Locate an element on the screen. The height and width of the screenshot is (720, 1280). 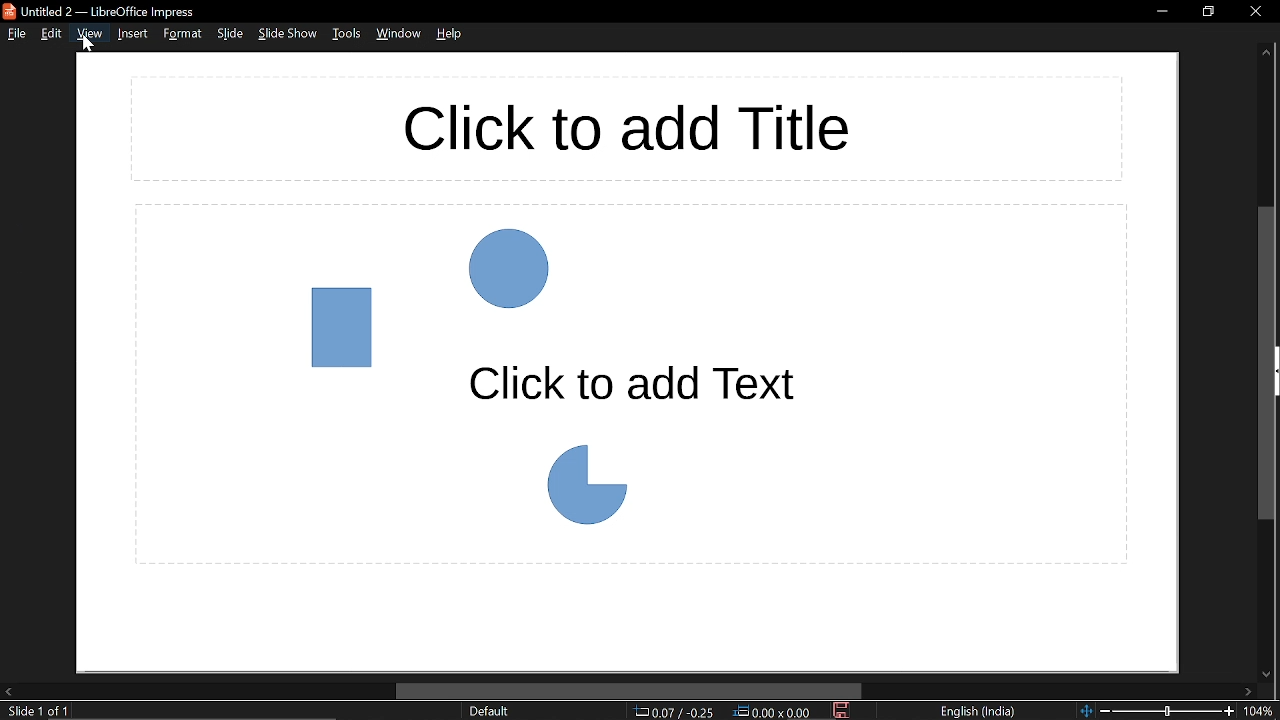
Change zoom is located at coordinates (1159, 712).